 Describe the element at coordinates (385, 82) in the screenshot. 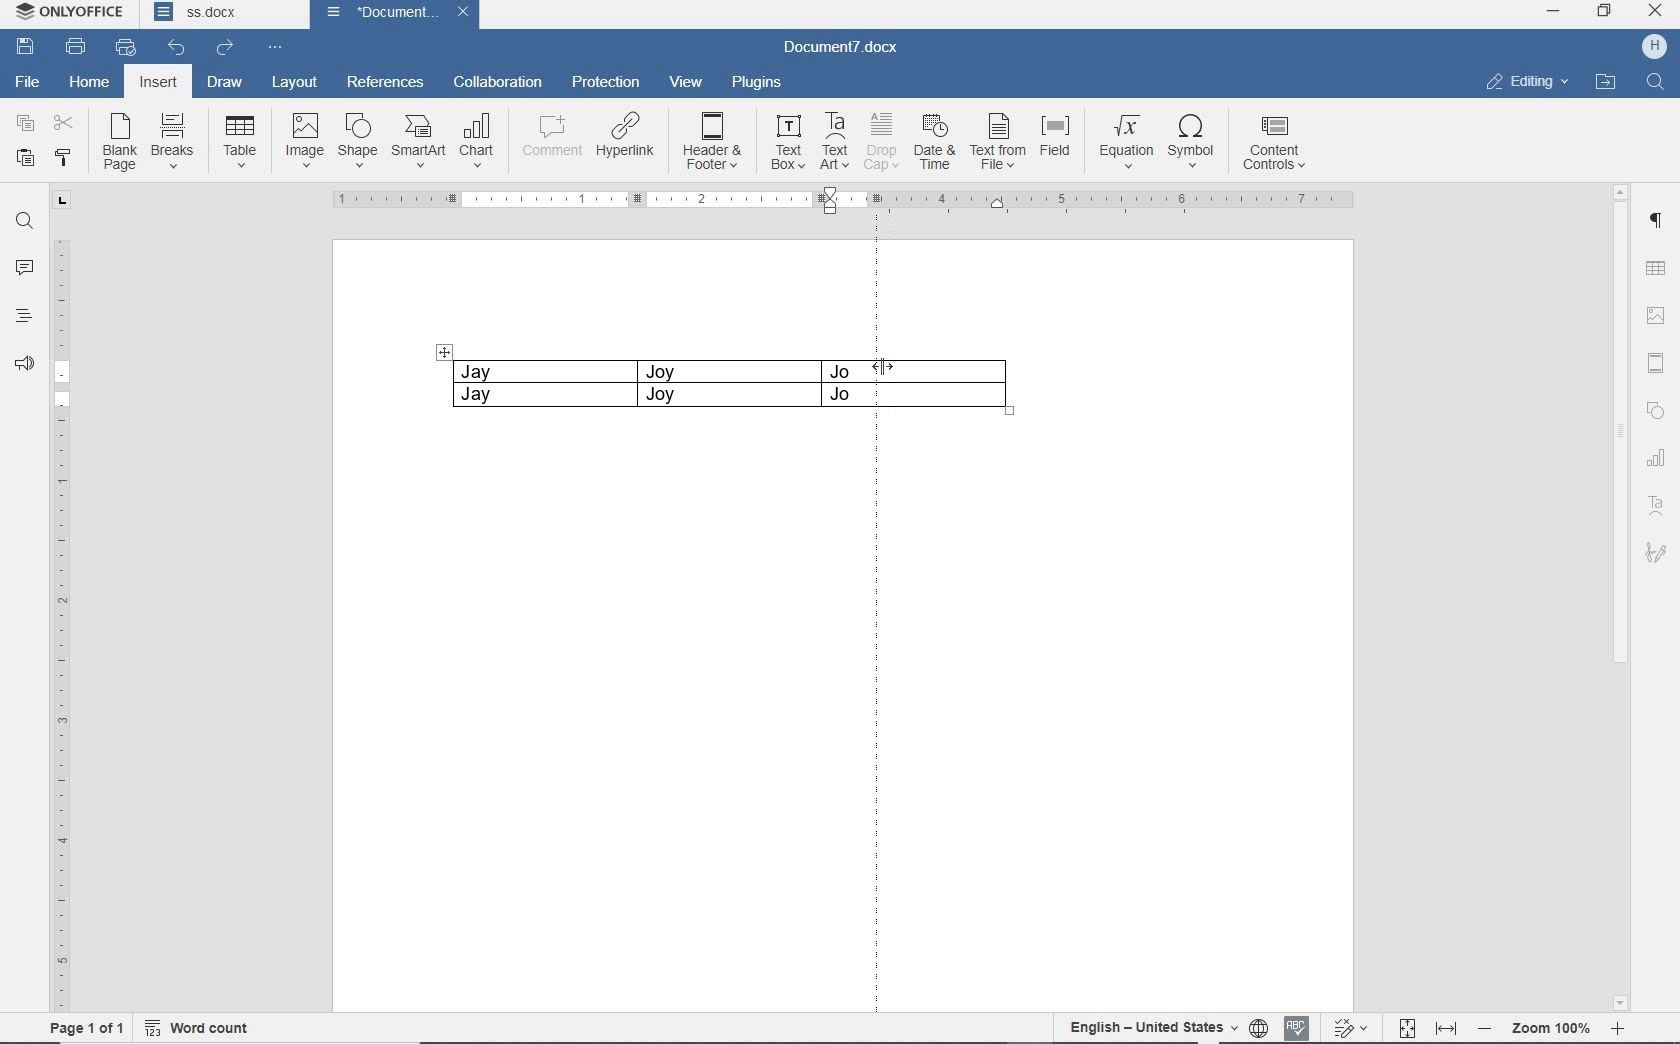

I see `REFERENCES` at that location.